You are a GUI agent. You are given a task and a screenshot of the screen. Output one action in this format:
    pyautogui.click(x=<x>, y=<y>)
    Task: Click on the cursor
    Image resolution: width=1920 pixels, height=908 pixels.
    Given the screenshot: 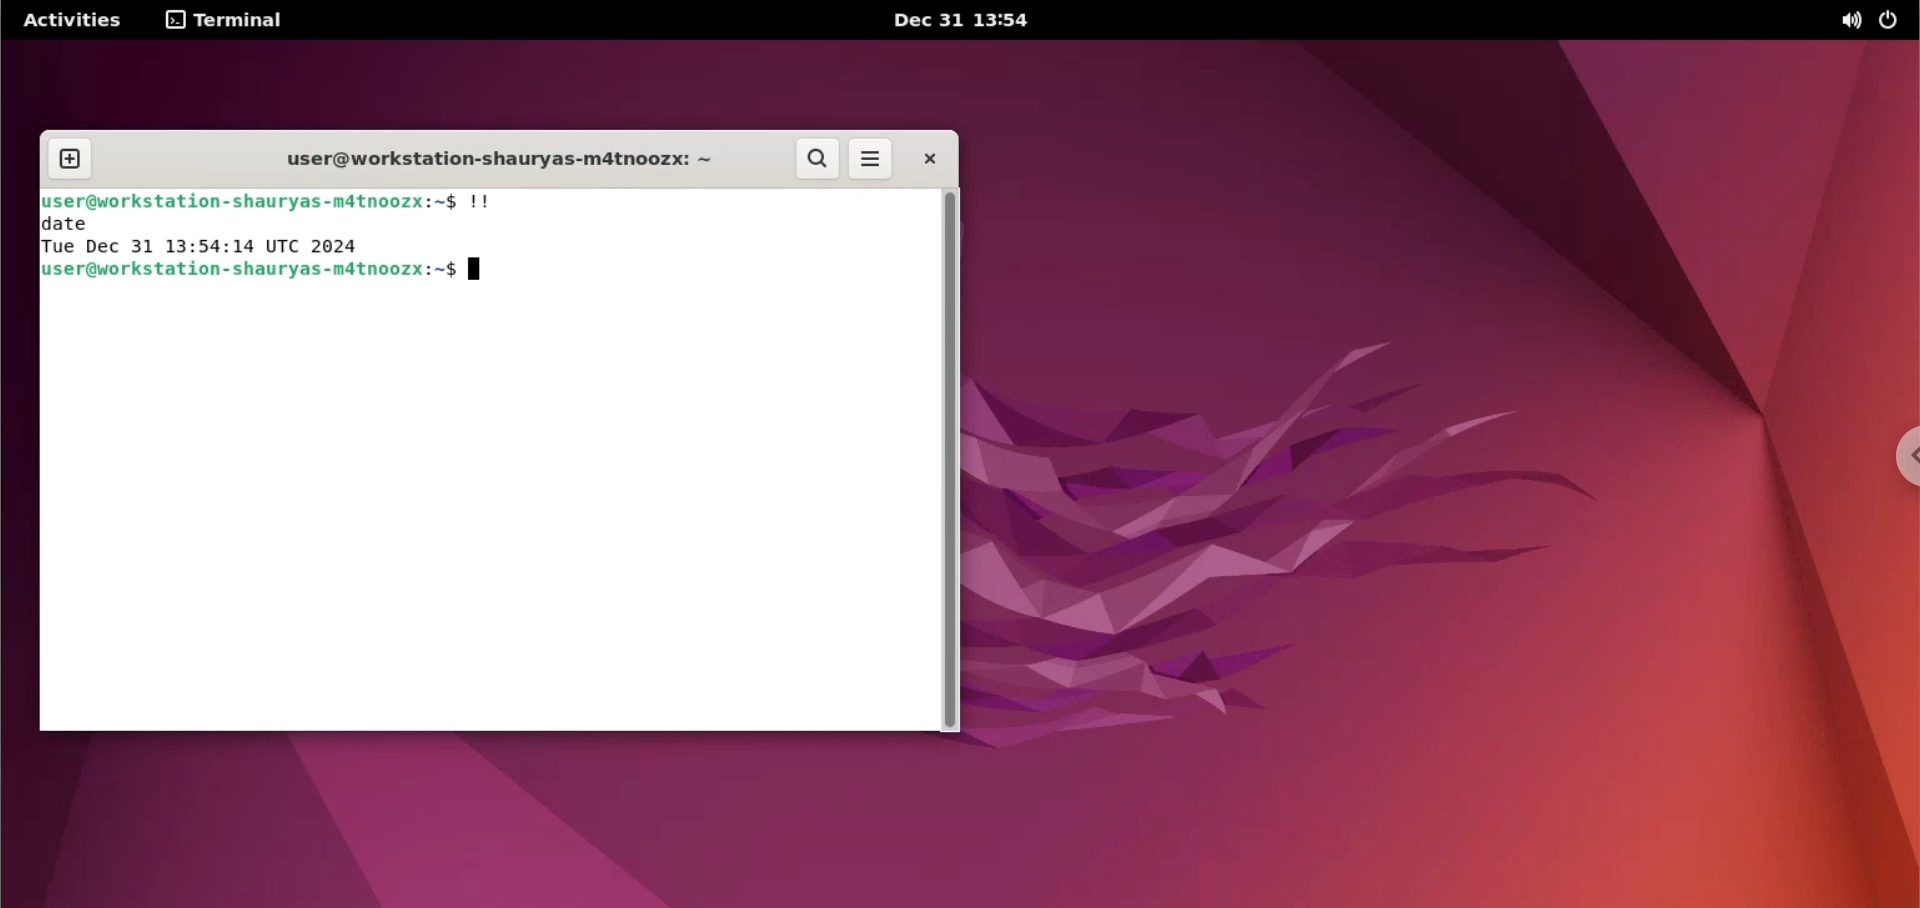 What is the action you would take?
    pyautogui.click(x=479, y=270)
    